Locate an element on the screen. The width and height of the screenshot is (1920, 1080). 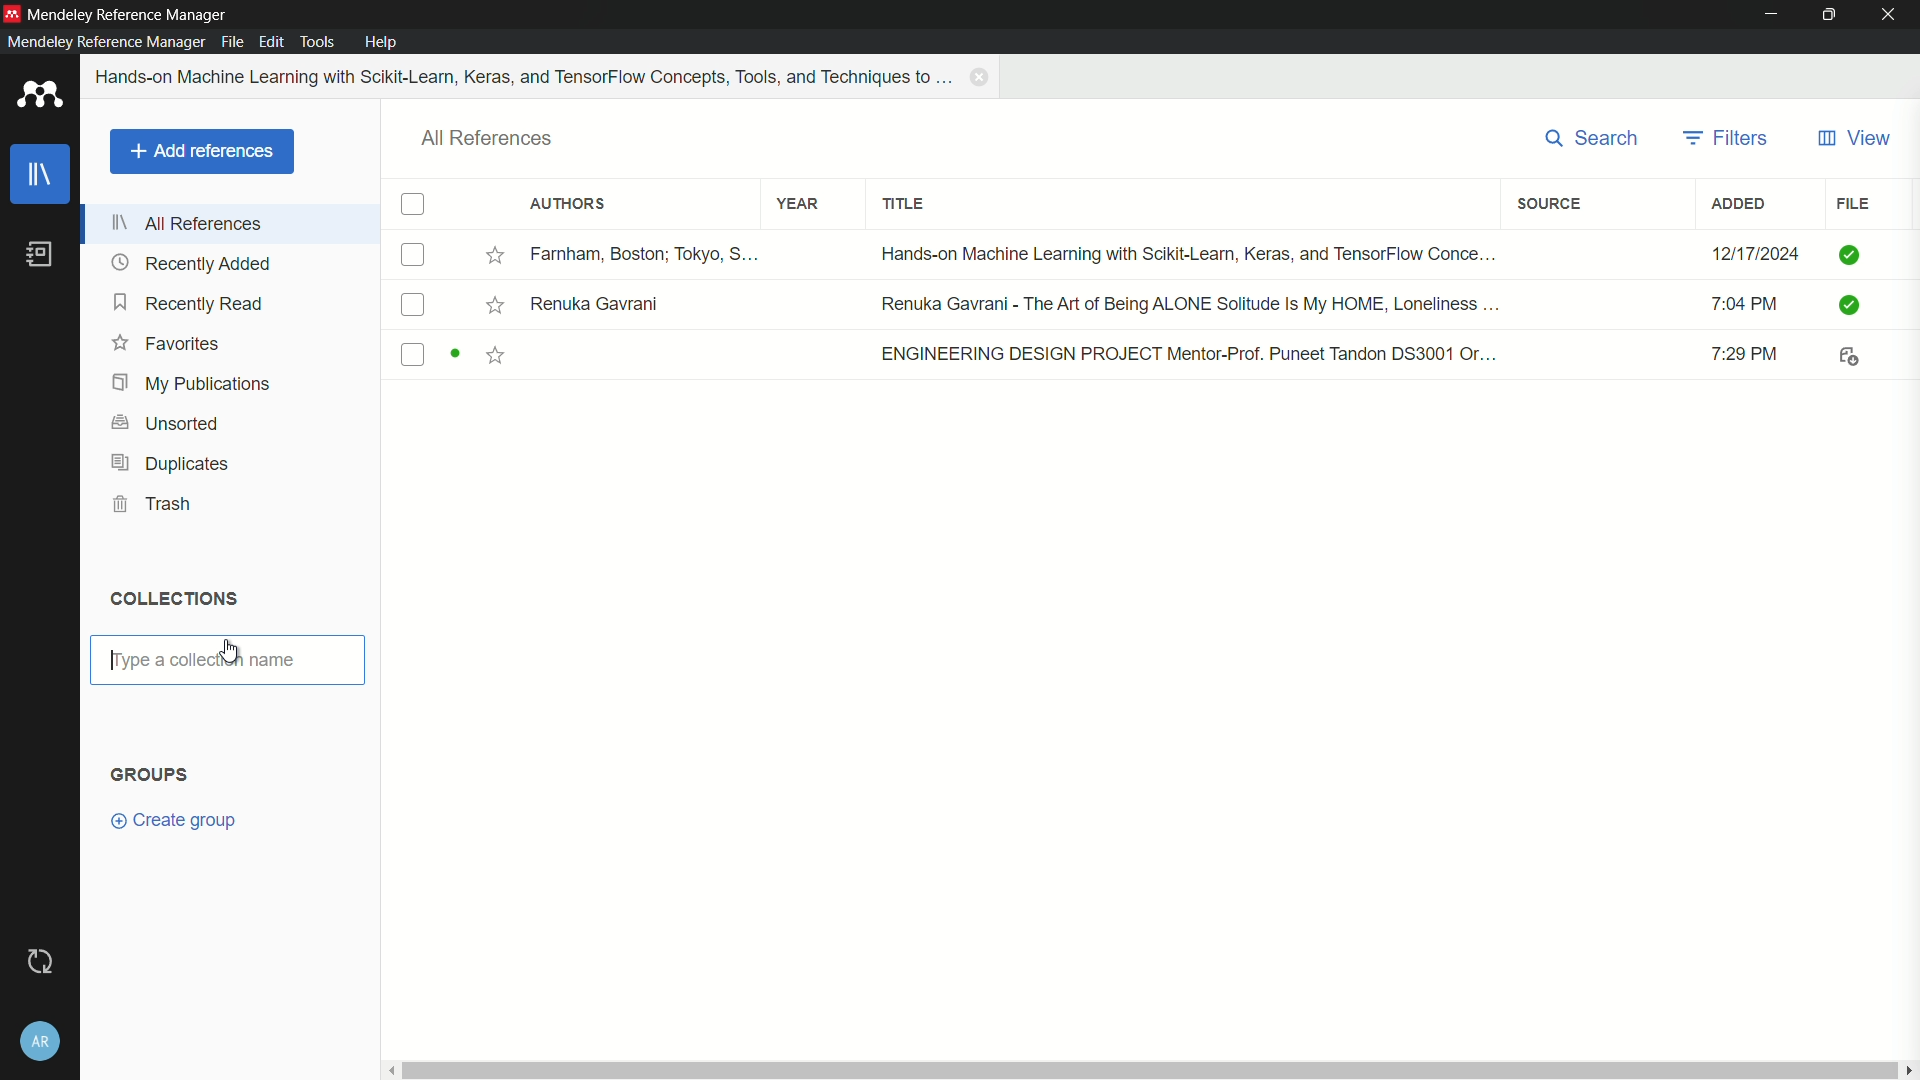
book-1 is located at coordinates (1141, 255).